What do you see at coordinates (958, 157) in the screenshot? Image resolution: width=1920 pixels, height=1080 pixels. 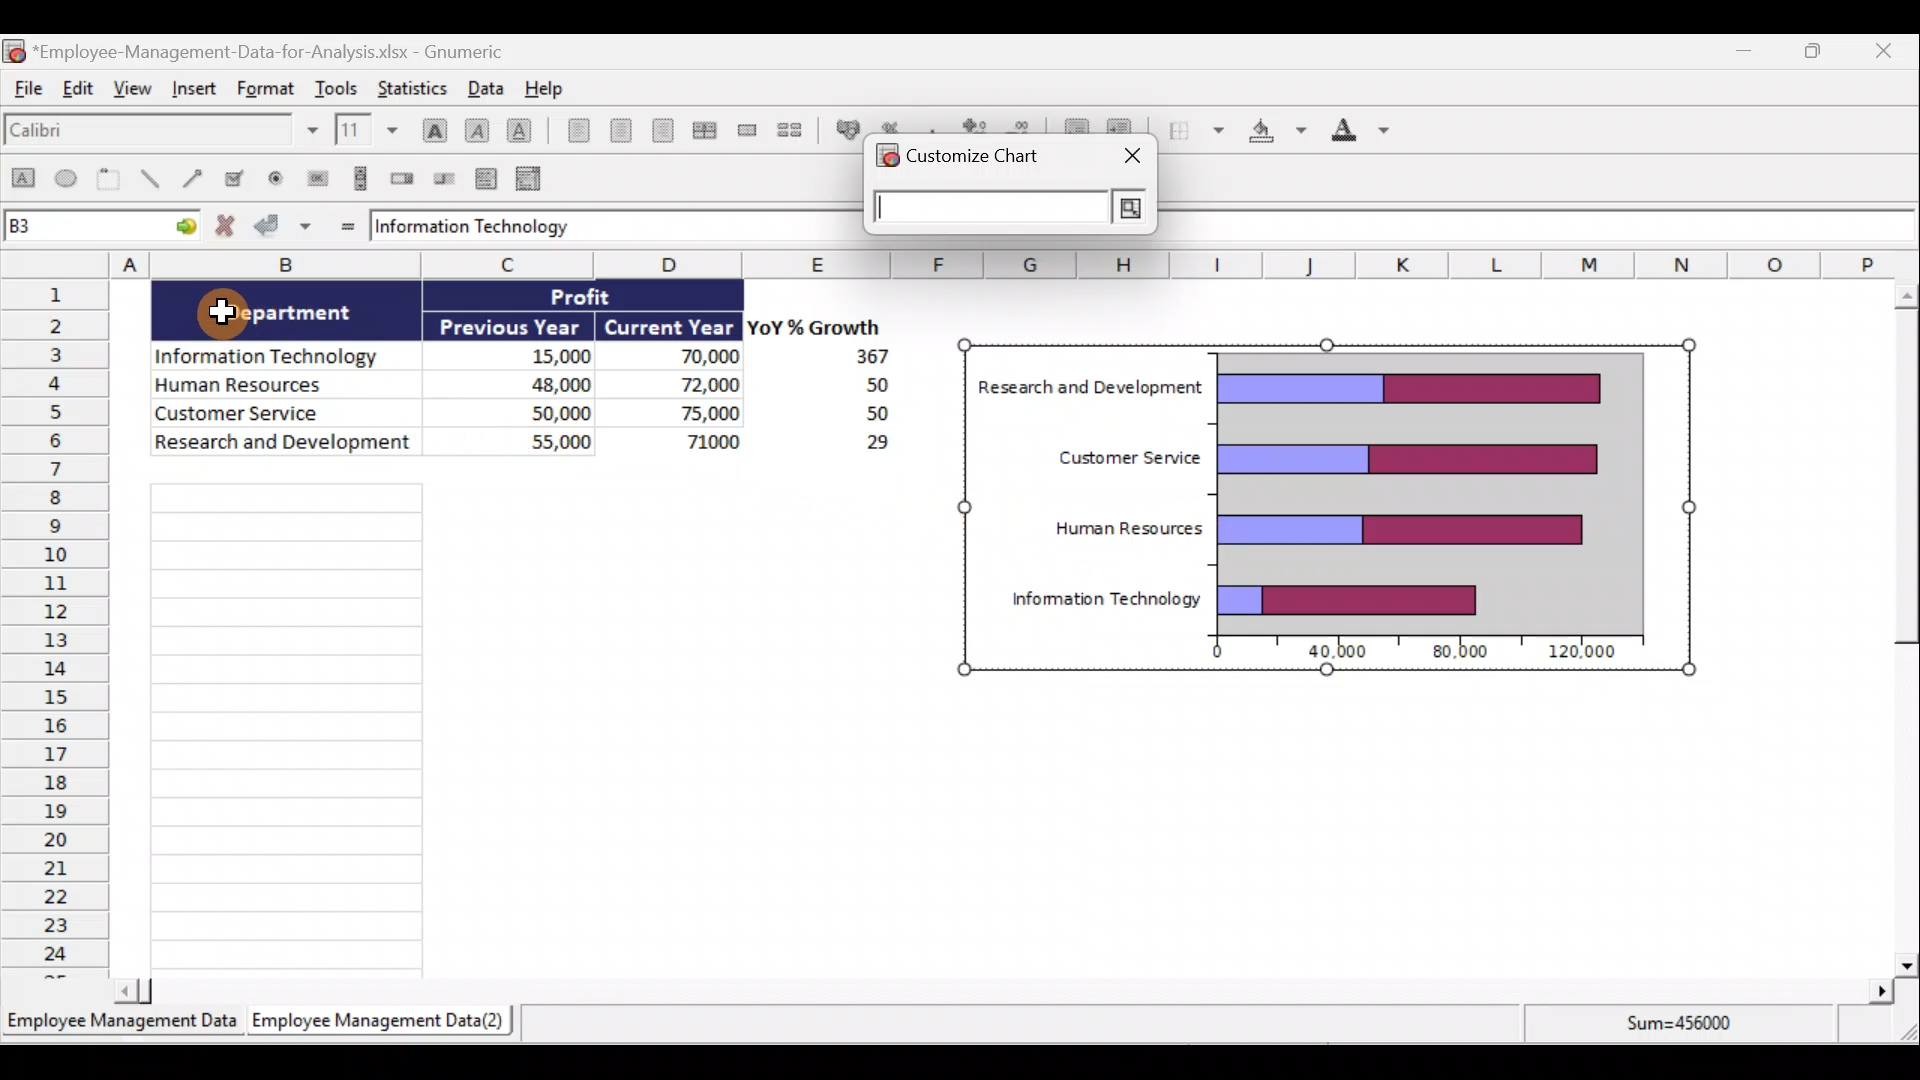 I see `customize chart` at bounding box center [958, 157].